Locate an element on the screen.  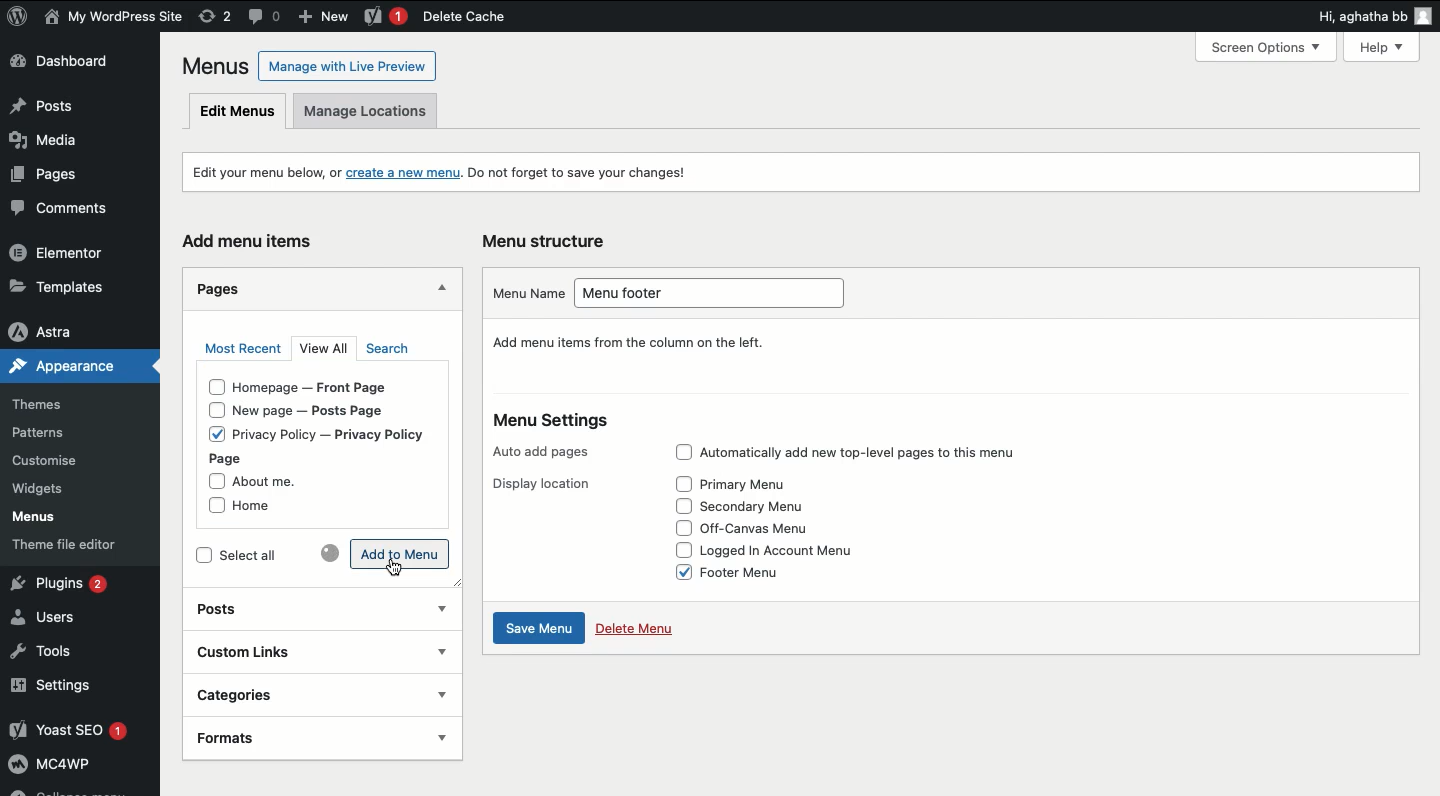
Delete menu is located at coordinates (637, 631).